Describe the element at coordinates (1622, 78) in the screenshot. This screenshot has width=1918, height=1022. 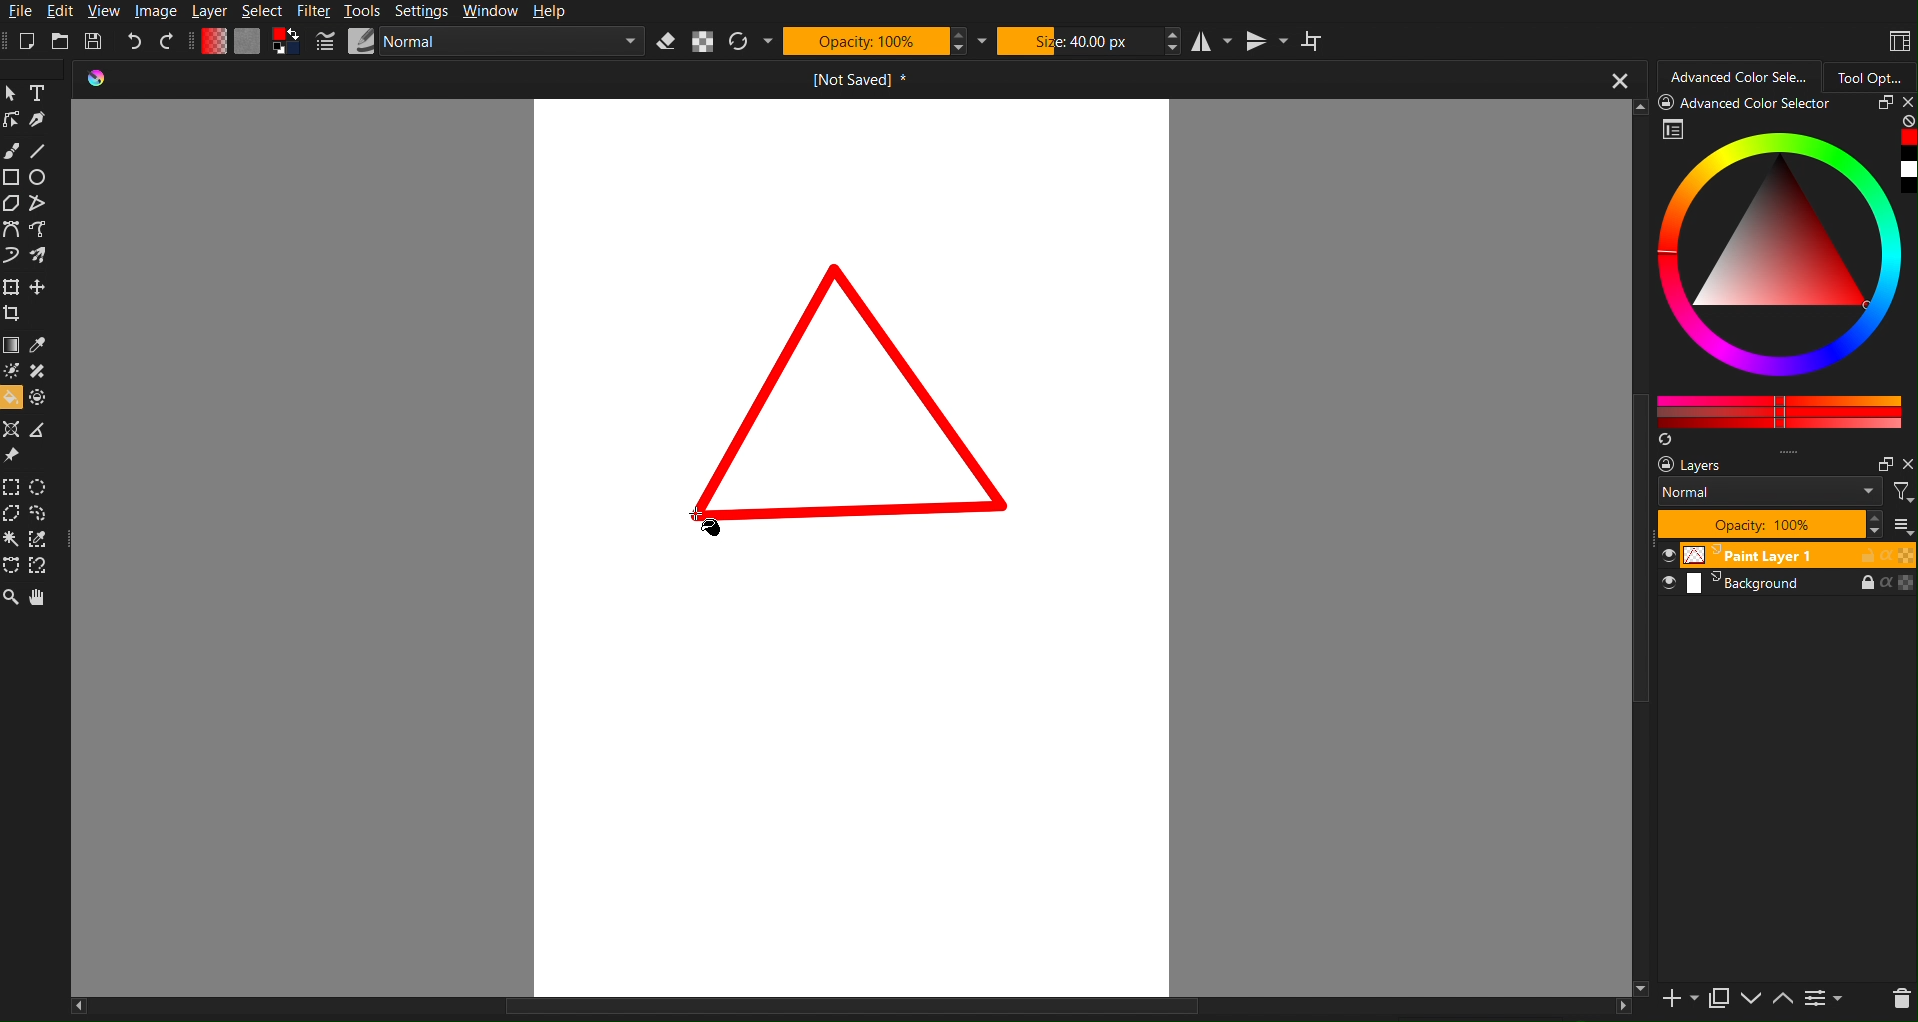
I see `close button` at that location.